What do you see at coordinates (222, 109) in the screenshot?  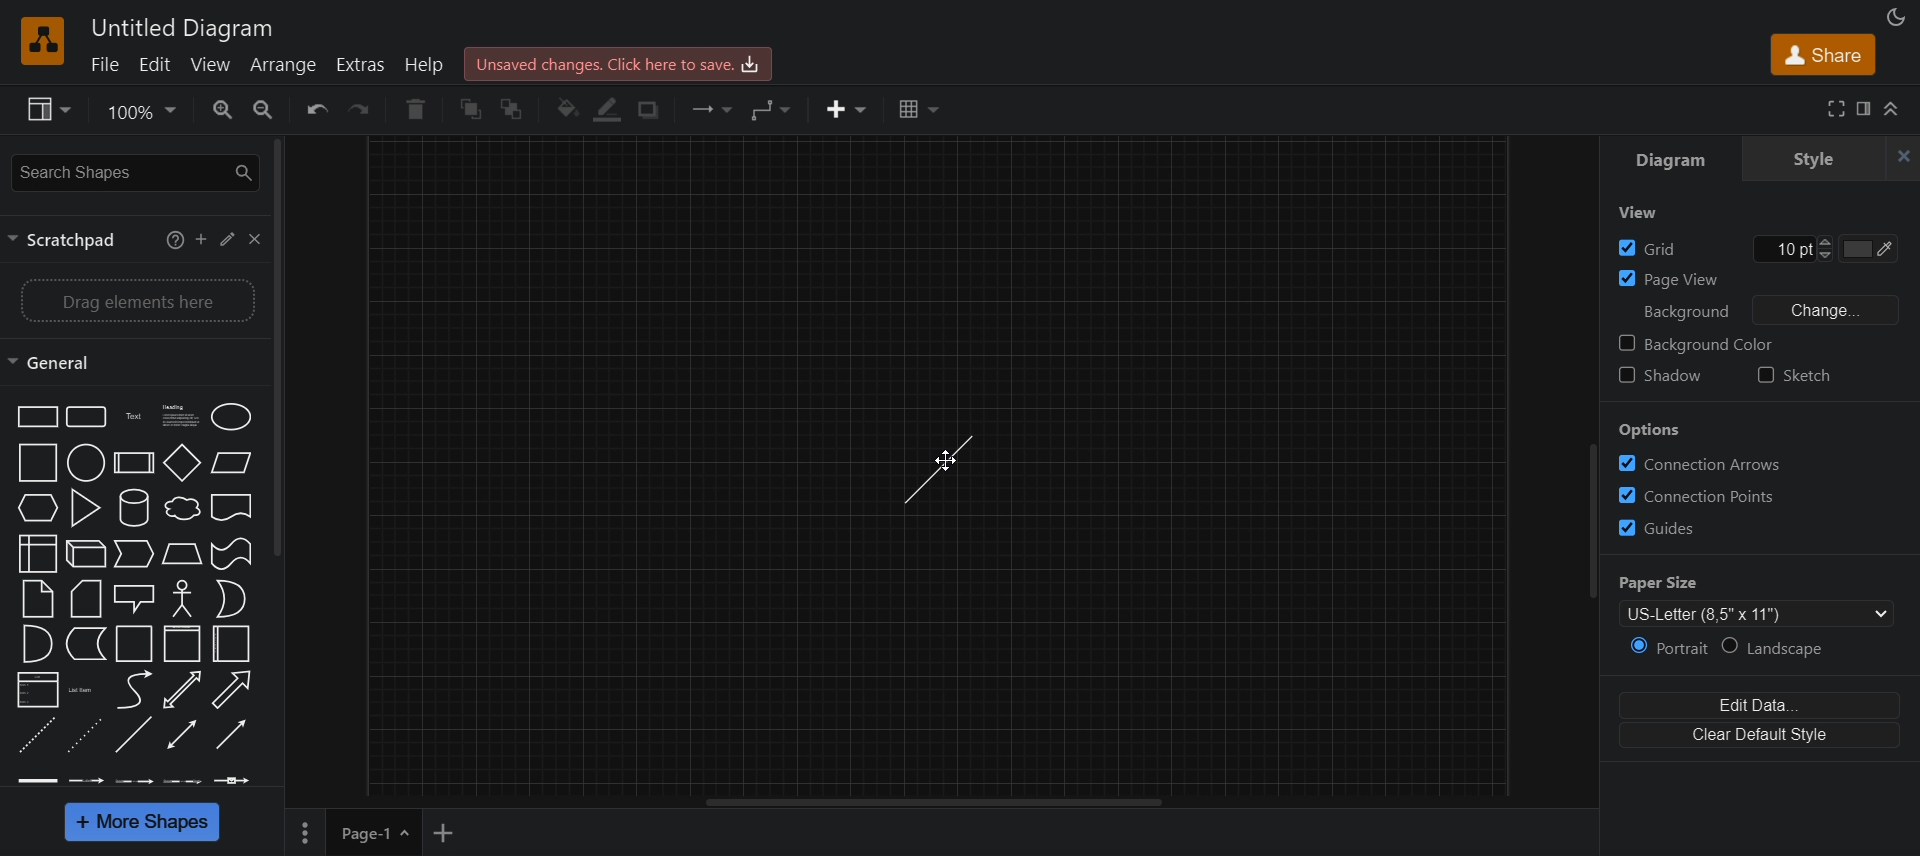 I see `zoom in` at bounding box center [222, 109].